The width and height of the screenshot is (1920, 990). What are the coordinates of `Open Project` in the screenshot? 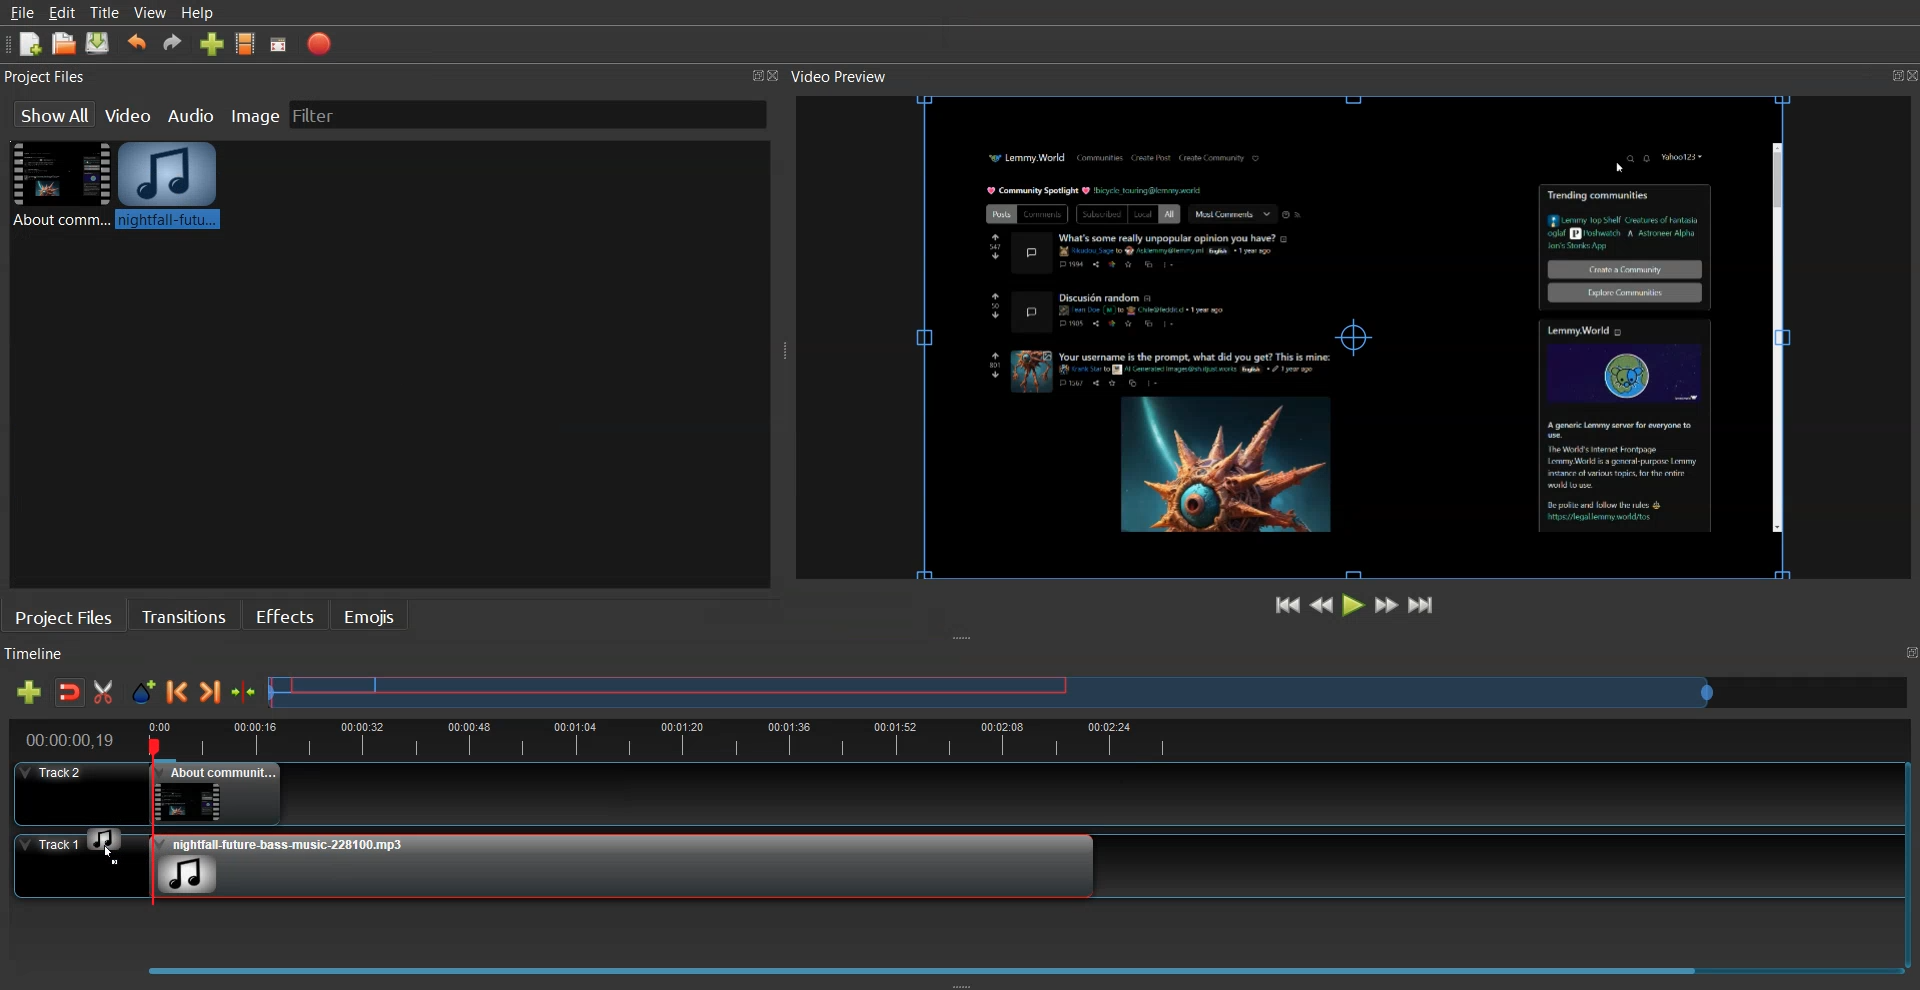 It's located at (64, 43).